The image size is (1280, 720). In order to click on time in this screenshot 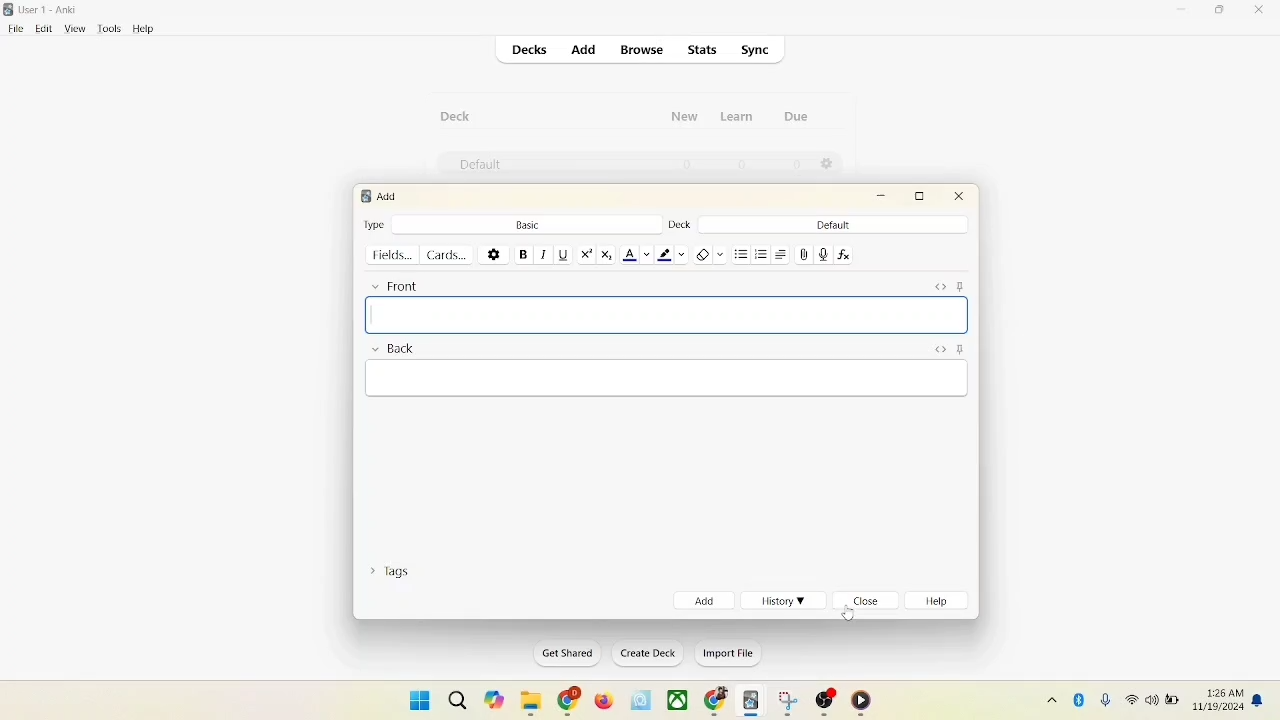, I will do `click(1221, 690)`.